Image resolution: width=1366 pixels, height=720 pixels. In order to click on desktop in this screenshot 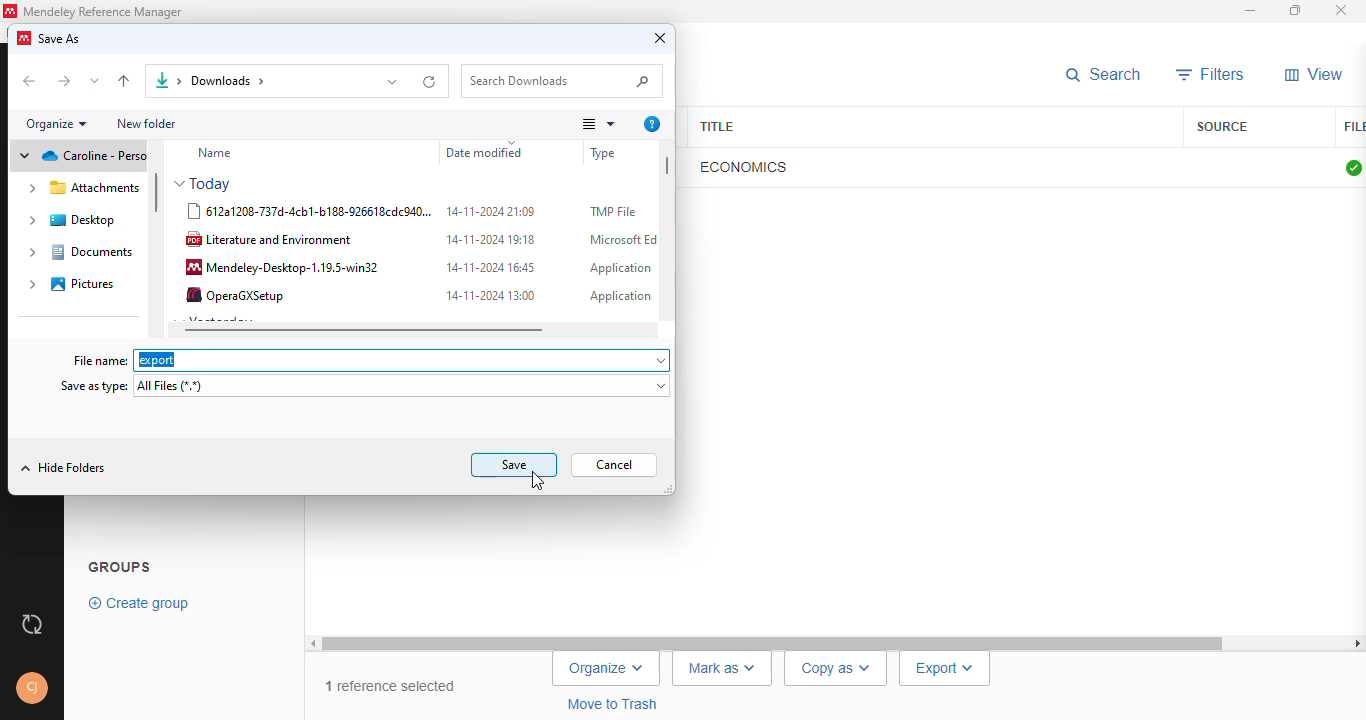, I will do `click(73, 220)`.